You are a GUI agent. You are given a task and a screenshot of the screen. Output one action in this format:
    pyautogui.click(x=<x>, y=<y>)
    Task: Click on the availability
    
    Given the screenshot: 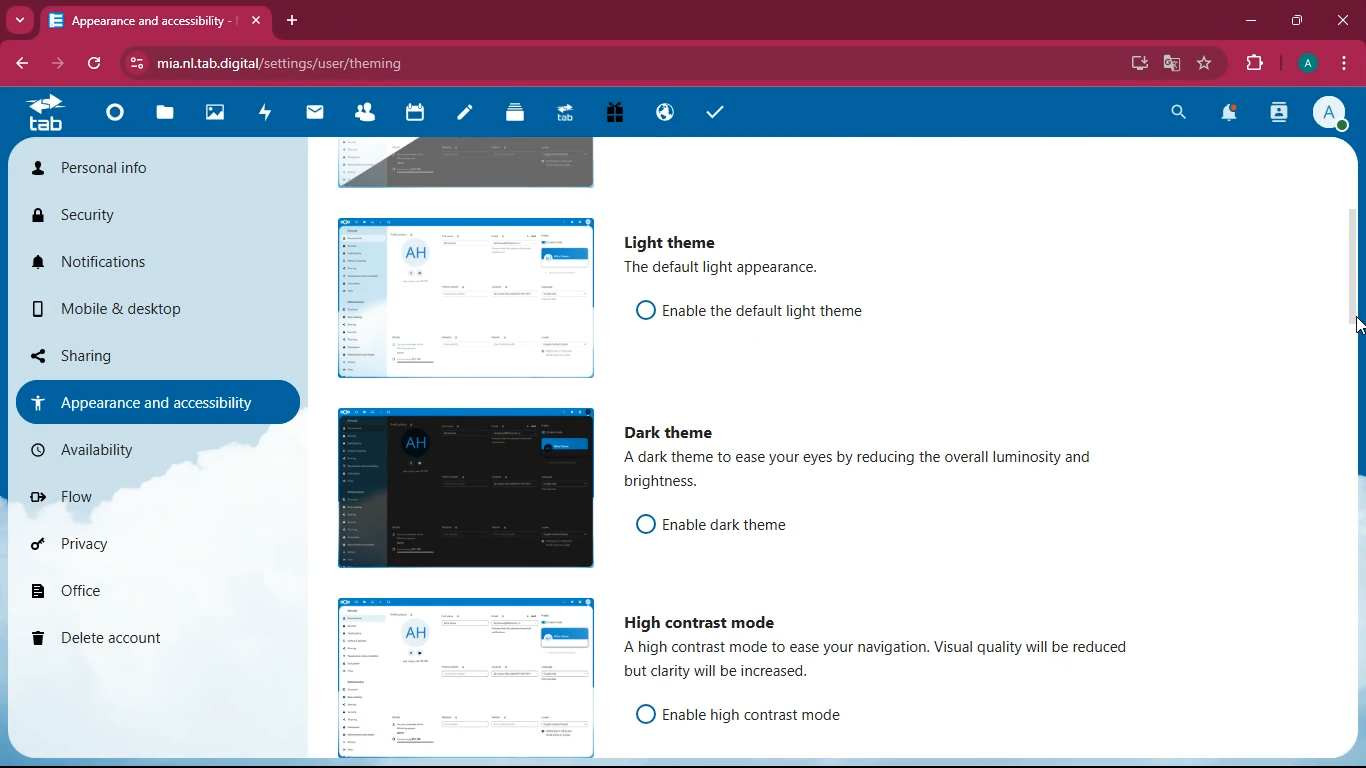 What is the action you would take?
    pyautogui.click(x=135, y=448)
    